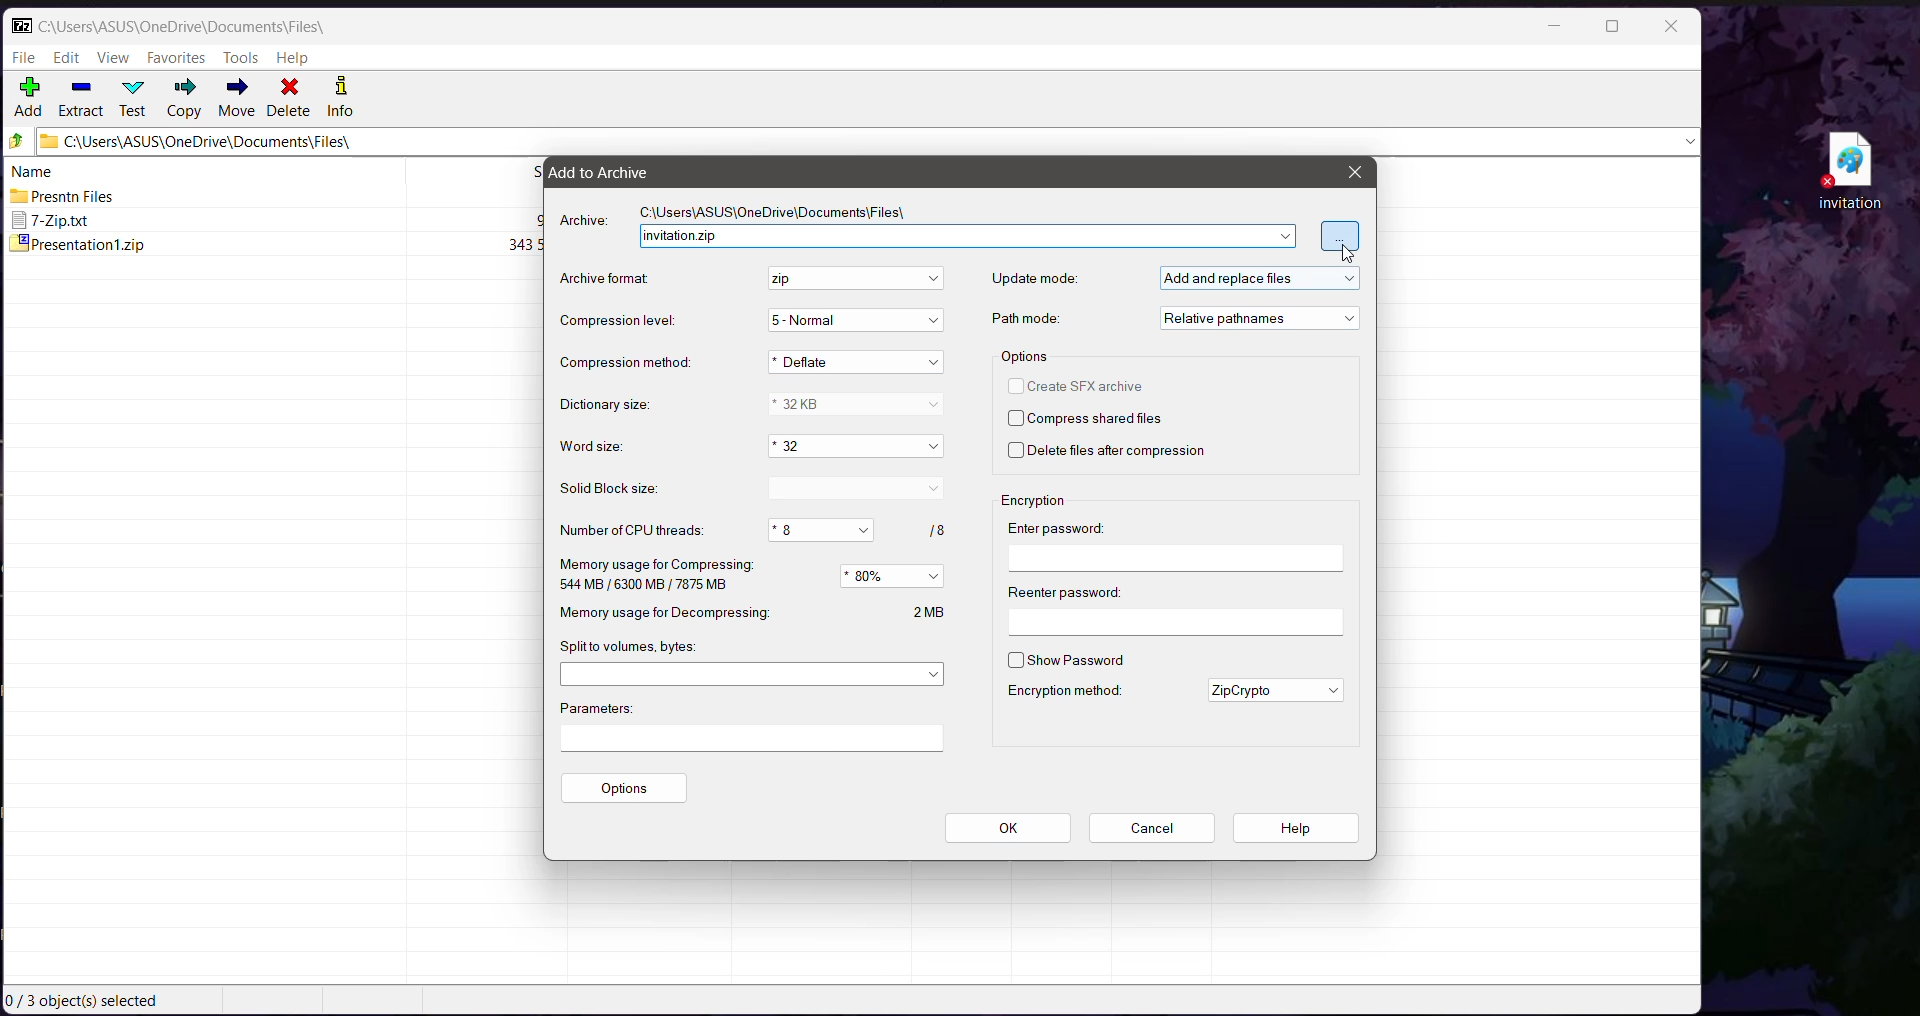 The image size is (1920, 1016). What do you see at coordinates (1296, 828) in the screenshot?
I see `Help` at bounding box center [1296, 828].